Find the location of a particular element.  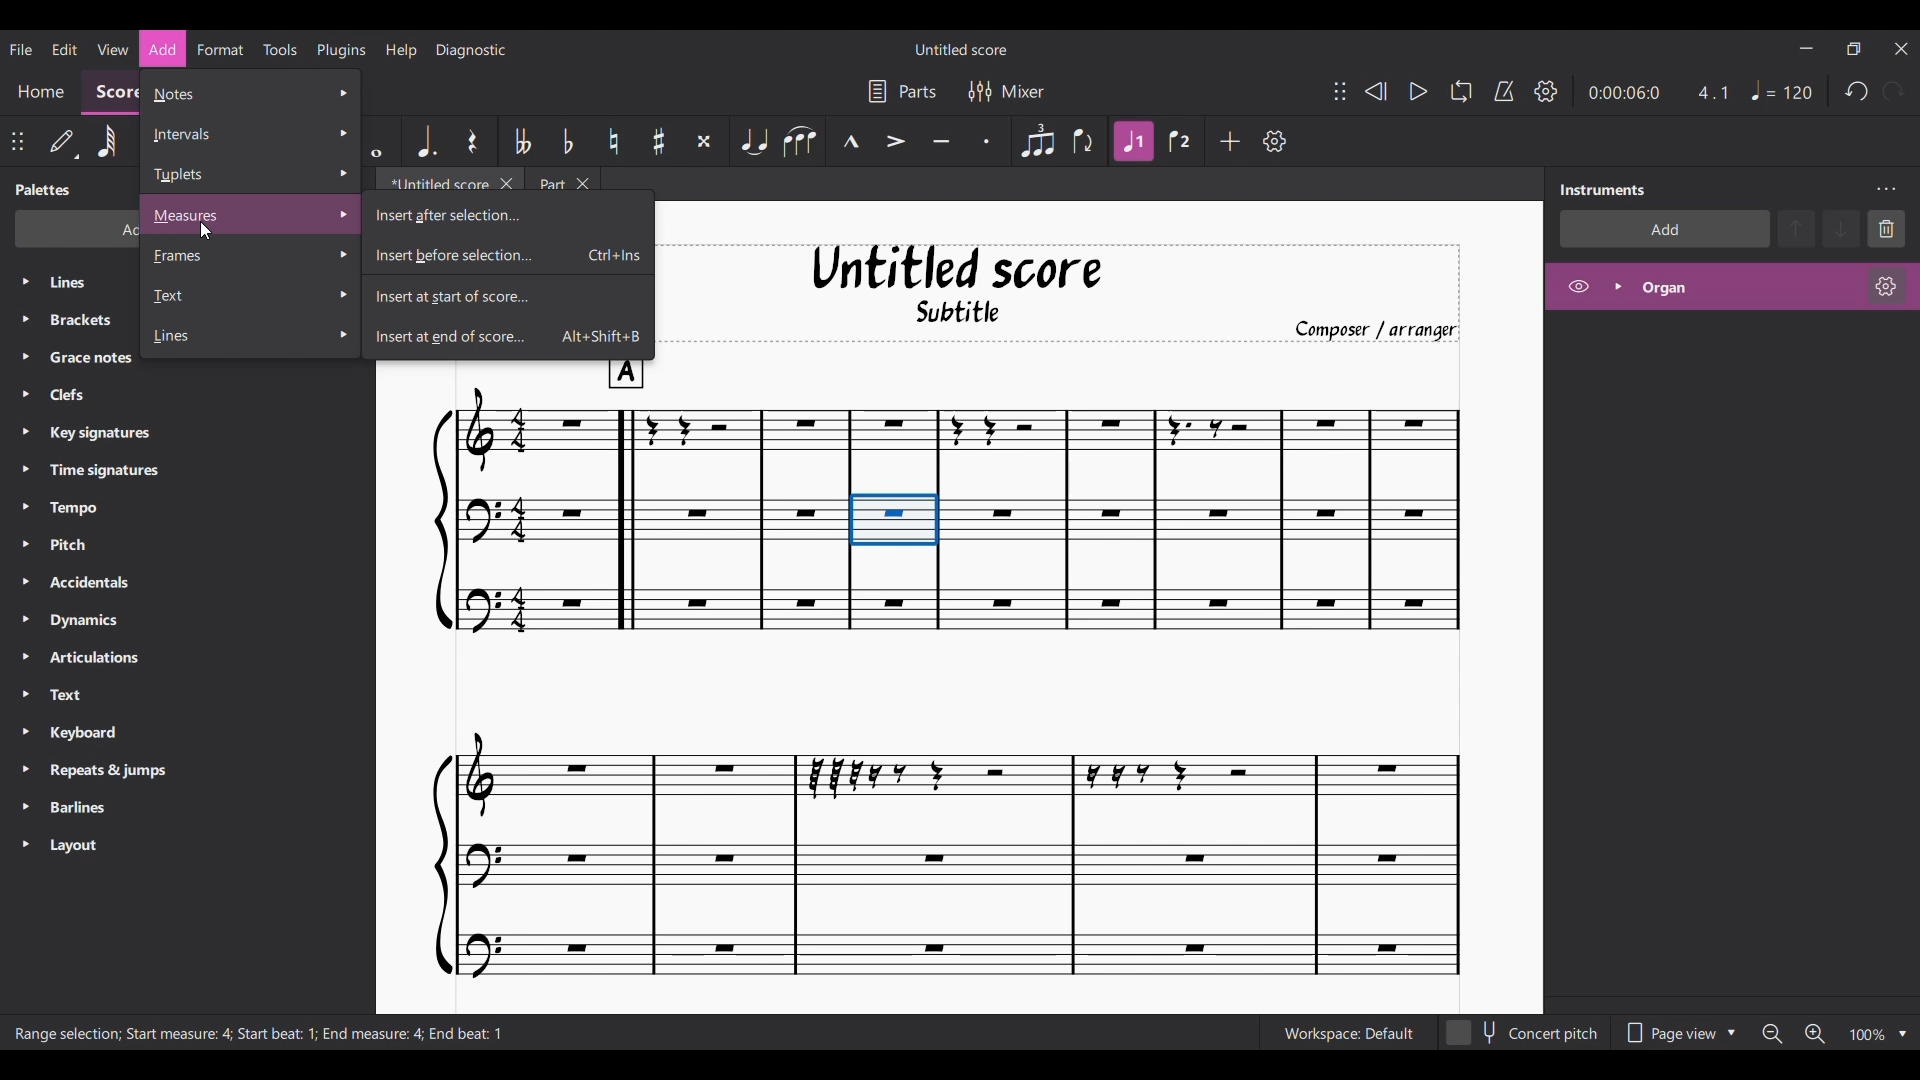

Customize tools is located at coordinates (1274, 140).